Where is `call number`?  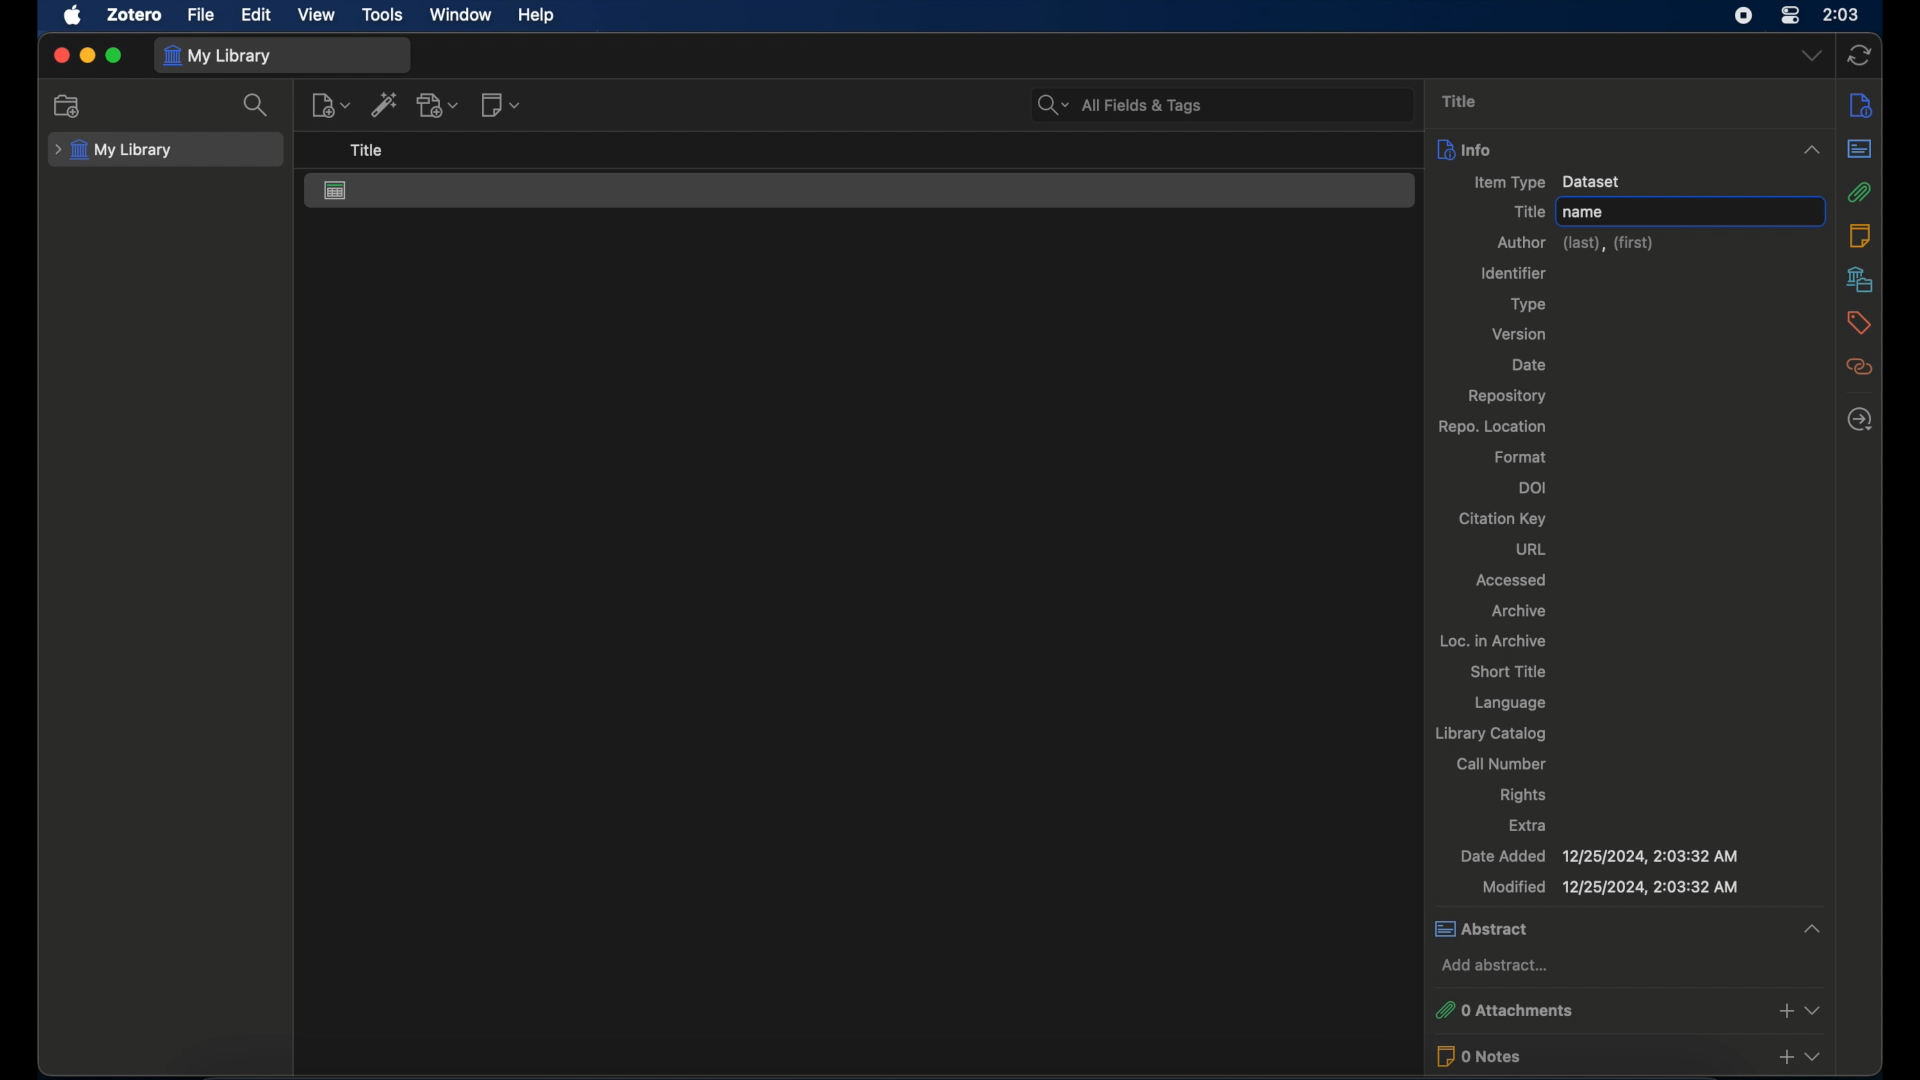 call number is located at coordinates (1501, 763).